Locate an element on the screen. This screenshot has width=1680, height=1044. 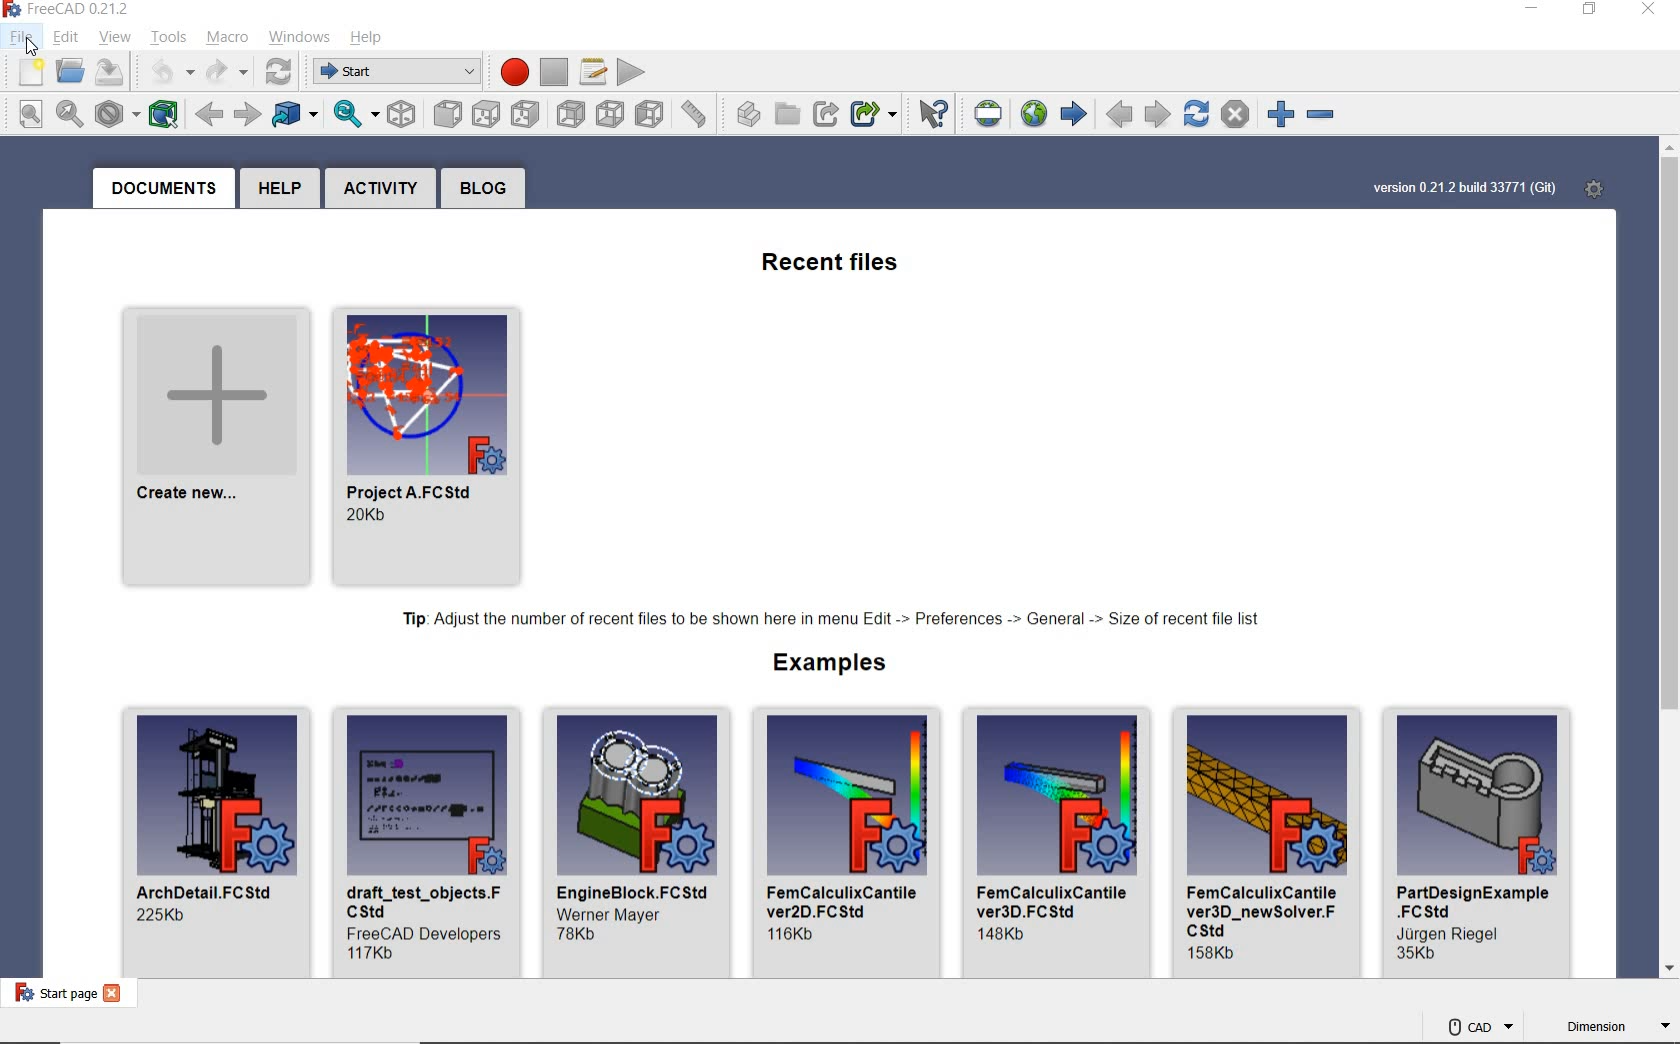
ZOOM OUT is located at coordinates (1324, 116).